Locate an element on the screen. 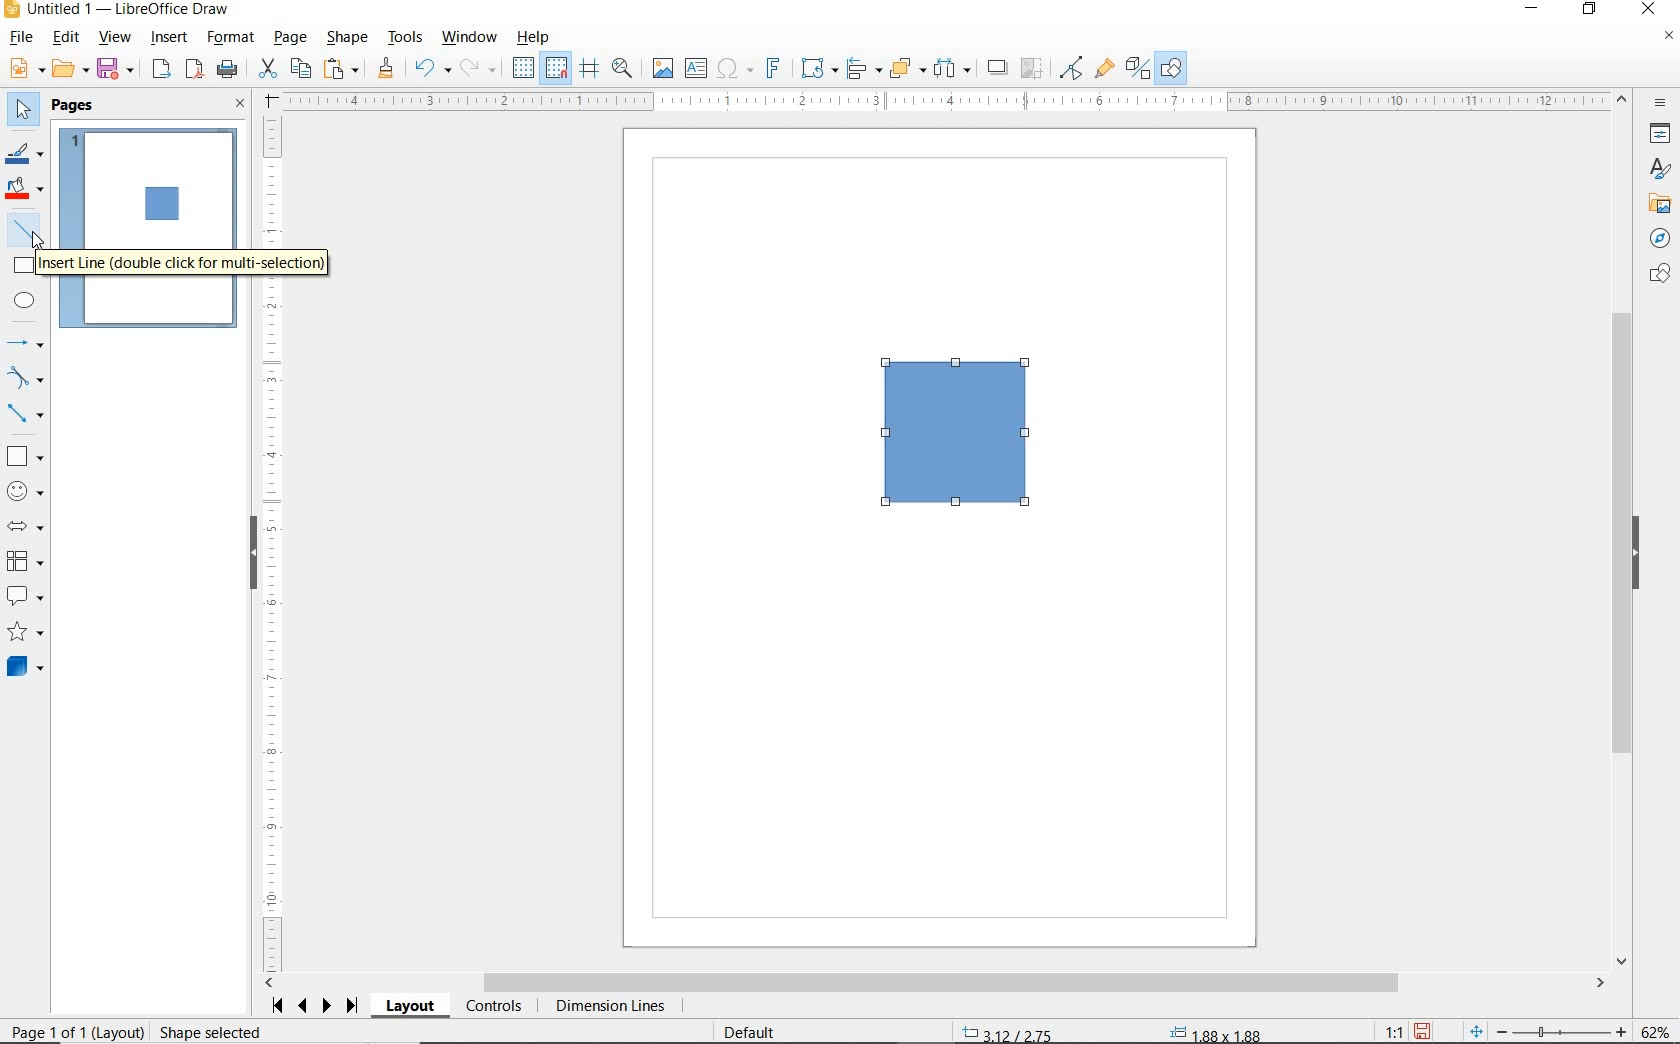 The width and height of the screenshot is (1680, 1044). HELPLINES WHILE MOVING is located at coordinates (593, 71).